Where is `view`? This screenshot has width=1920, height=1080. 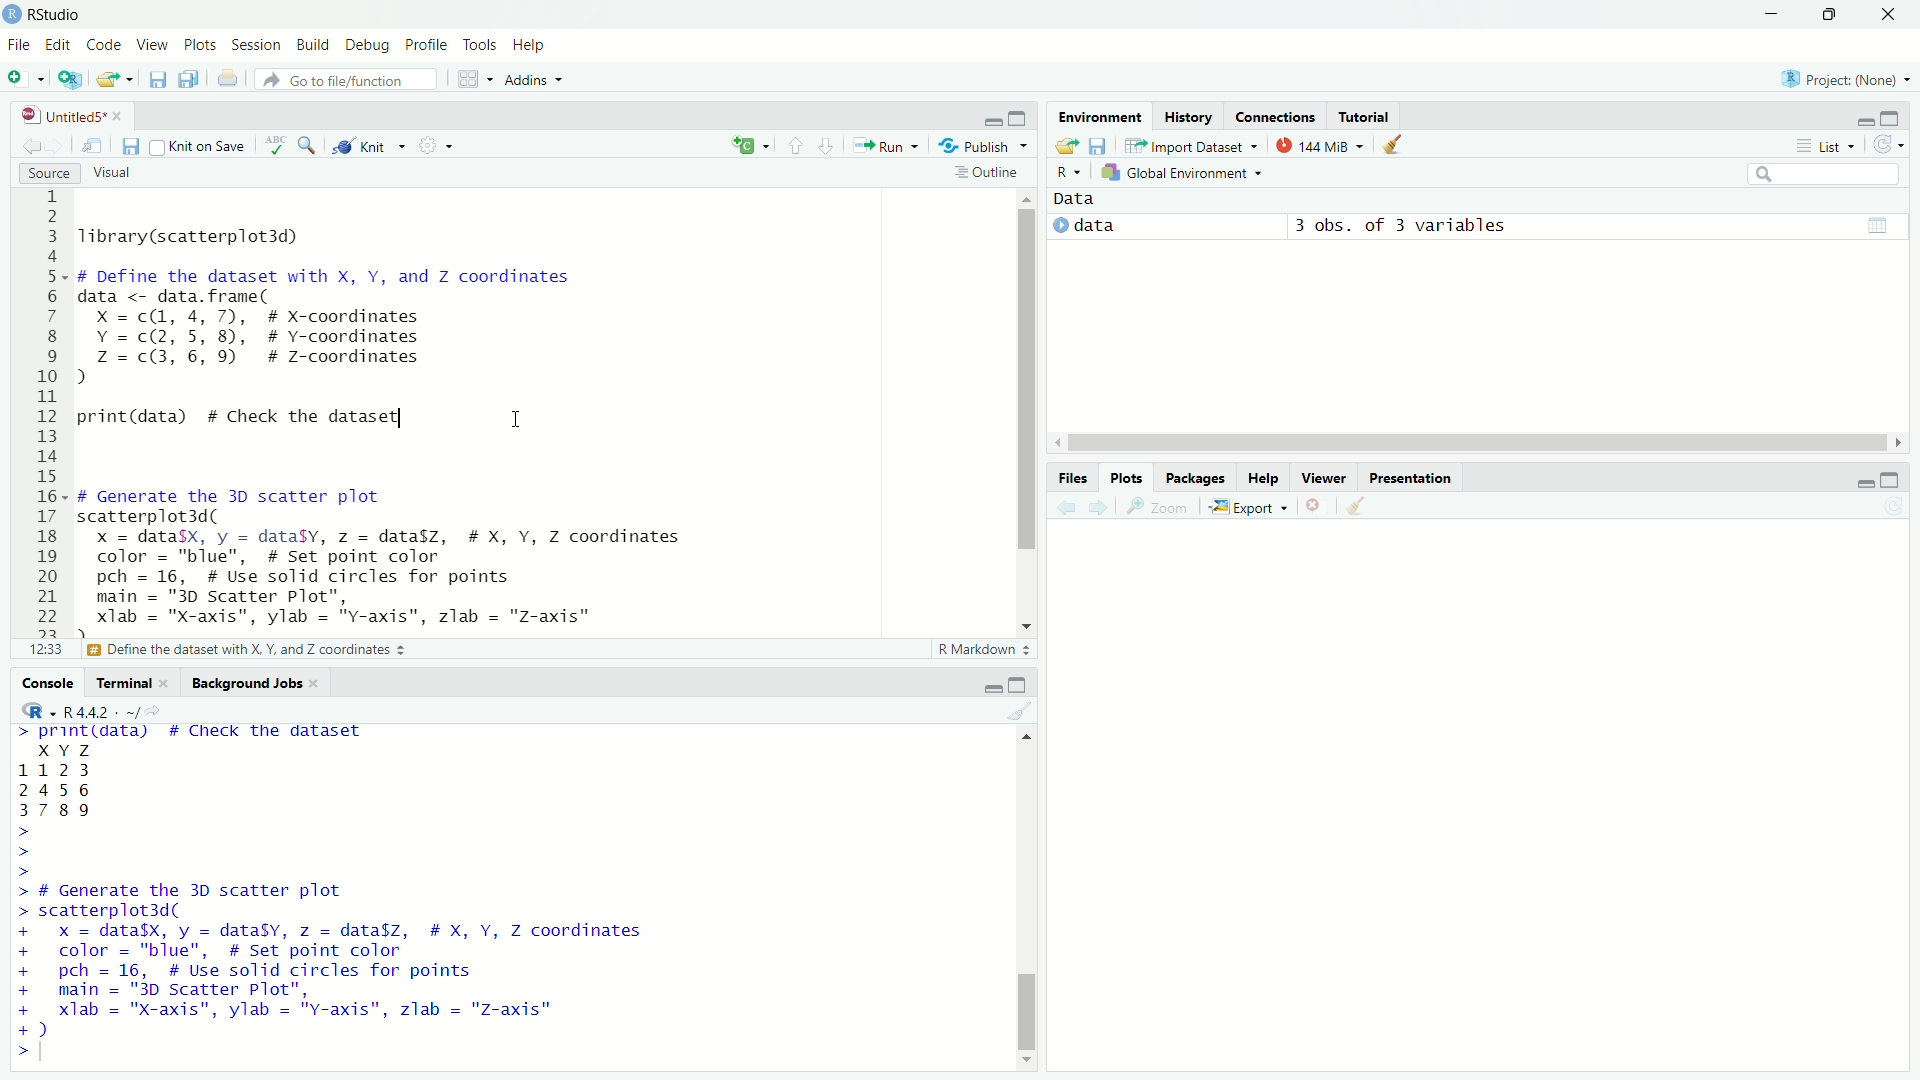
view is located at coordinates (156, 49).